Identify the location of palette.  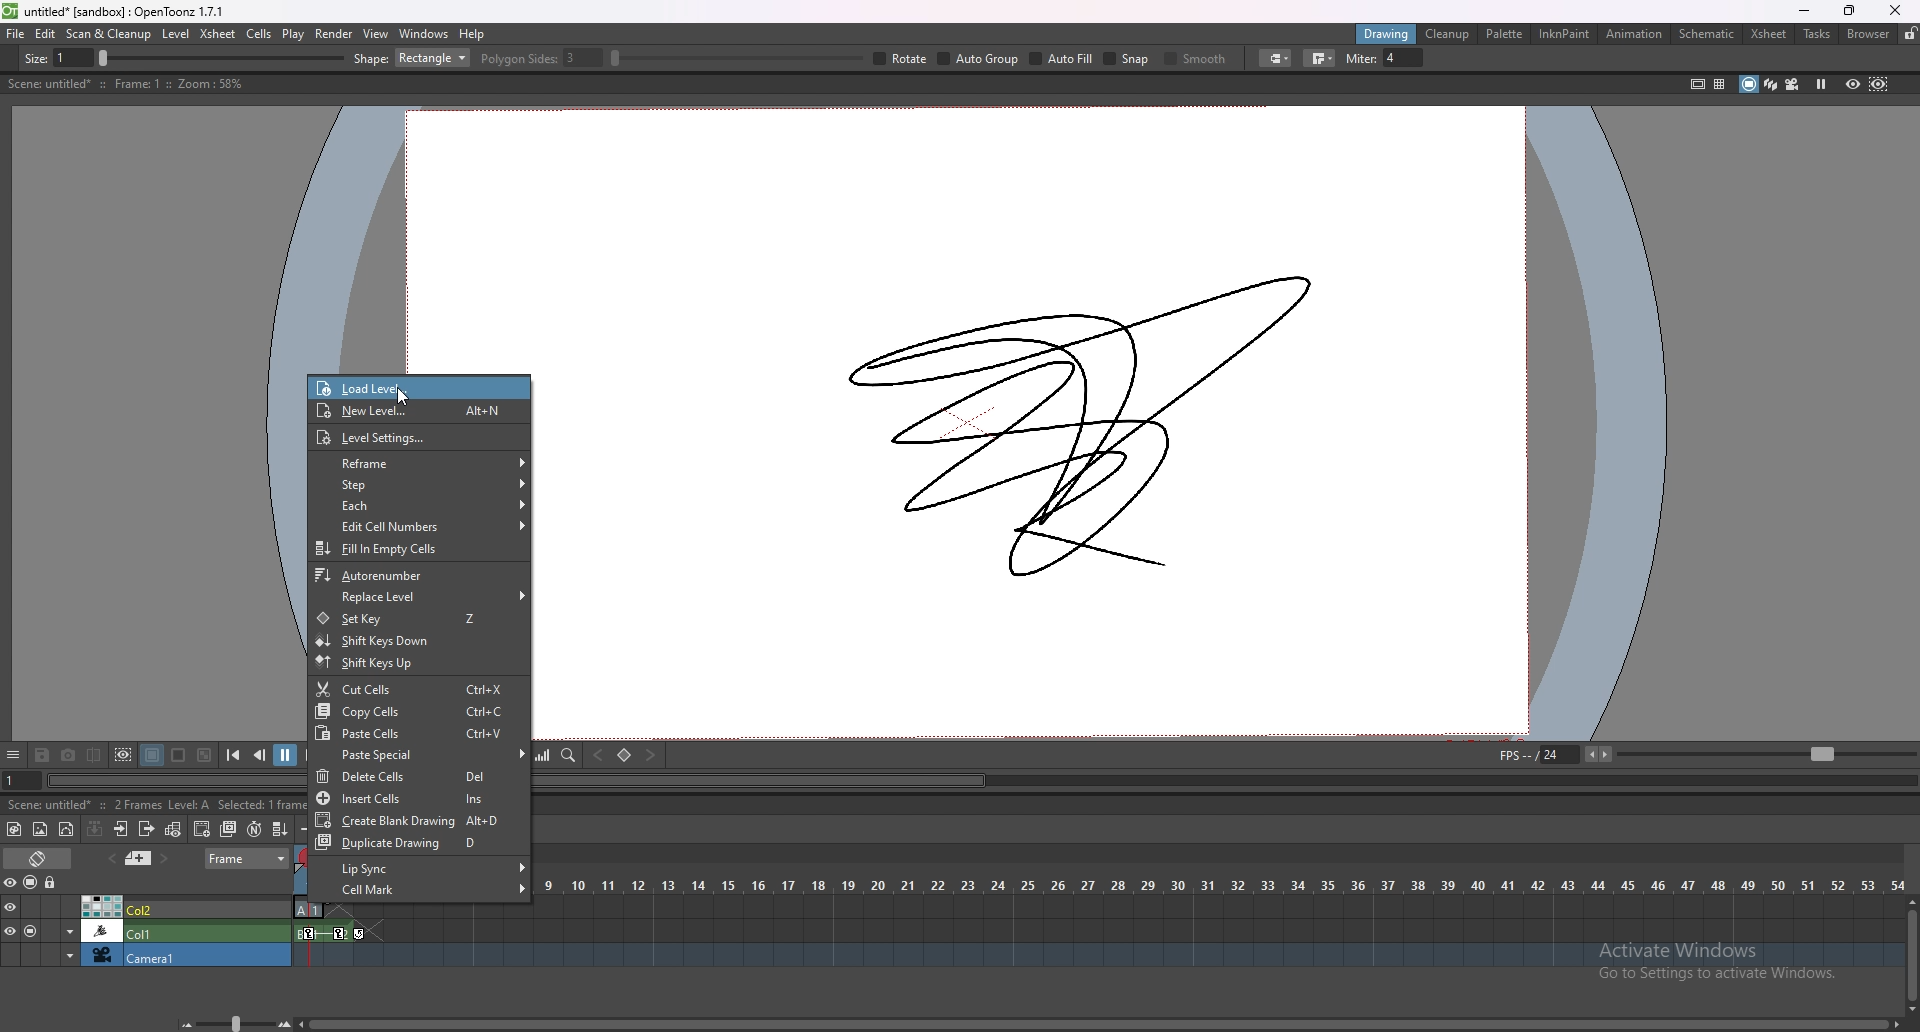
(1505, 33).